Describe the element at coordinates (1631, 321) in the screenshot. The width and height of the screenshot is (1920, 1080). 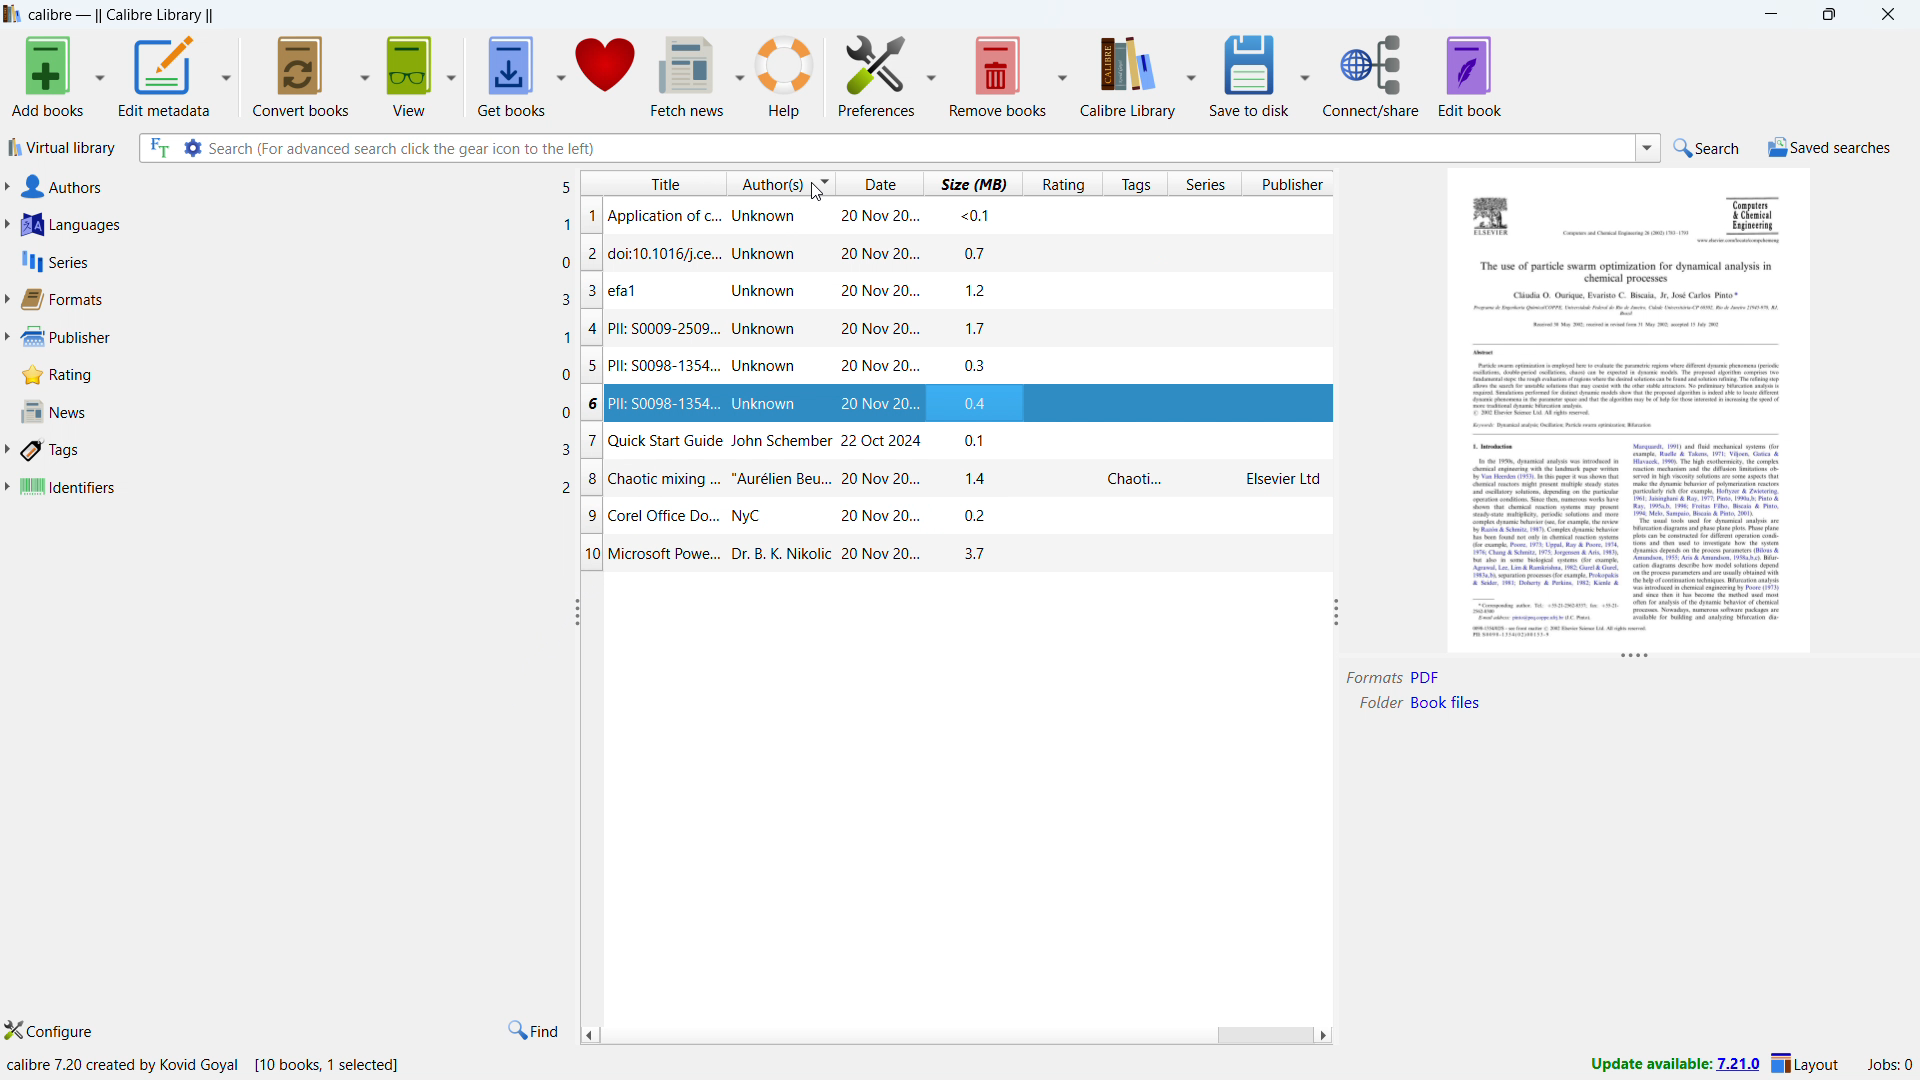
I see `` at that location.